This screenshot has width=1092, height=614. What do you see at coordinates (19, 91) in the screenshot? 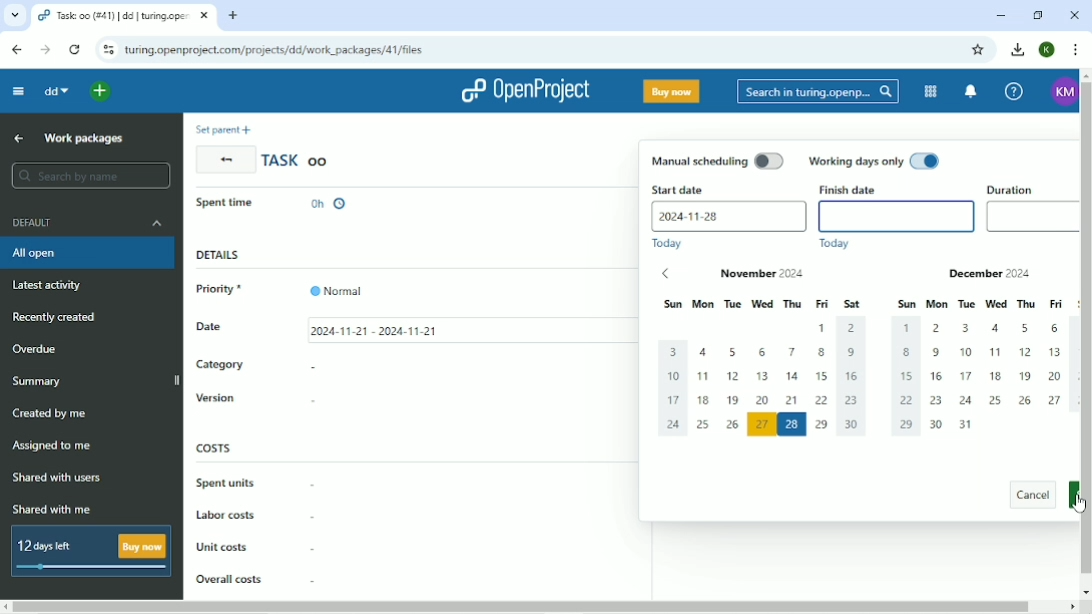
I see `Collapse project menu` at bounding box center [19, 91].